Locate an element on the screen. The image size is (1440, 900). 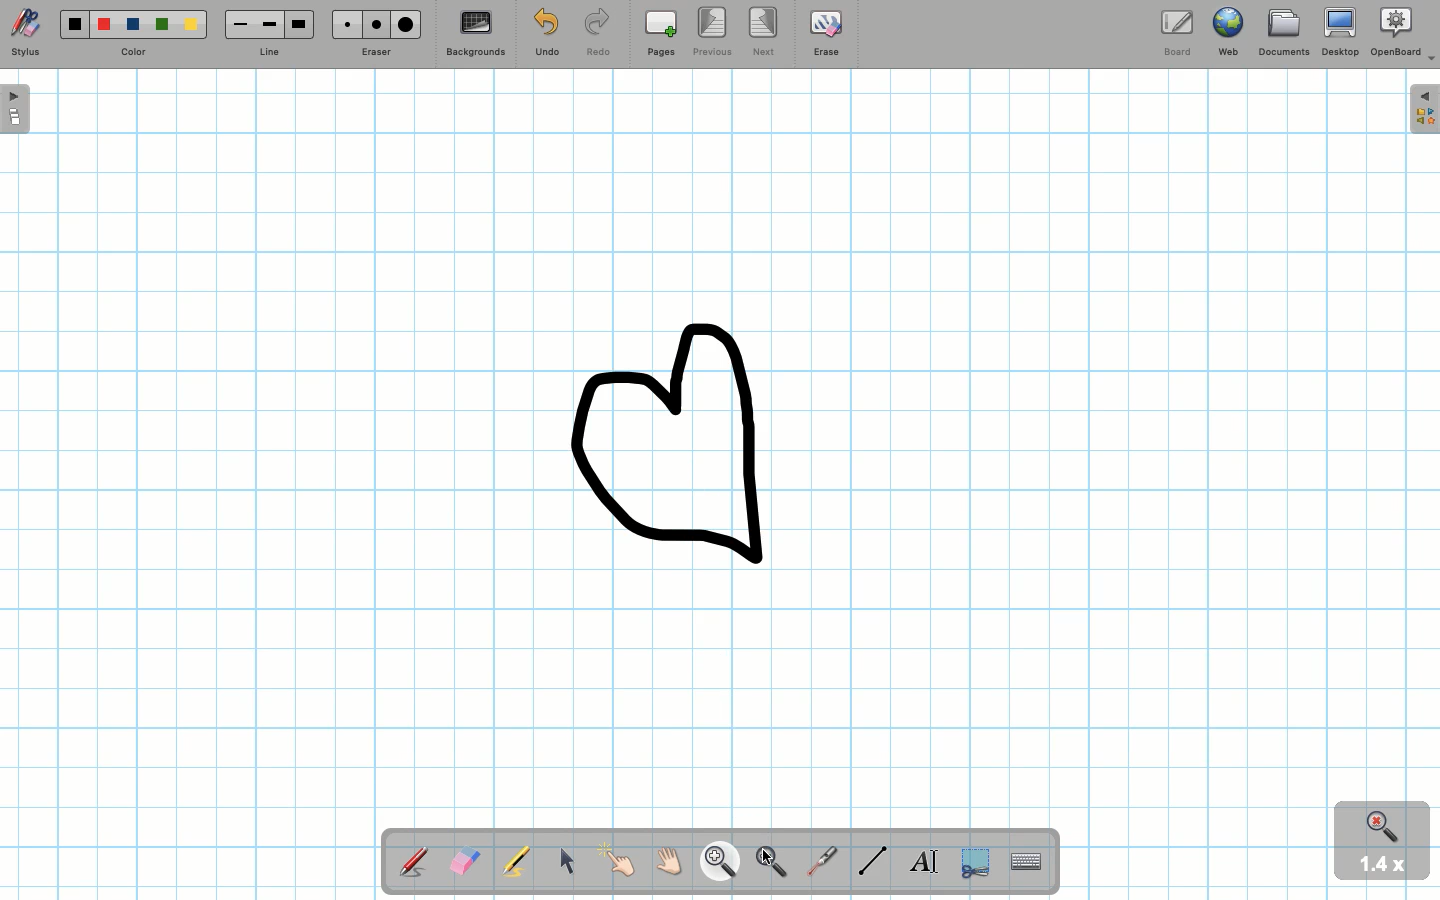
Zoom in is located at coordinates (1388, 825).